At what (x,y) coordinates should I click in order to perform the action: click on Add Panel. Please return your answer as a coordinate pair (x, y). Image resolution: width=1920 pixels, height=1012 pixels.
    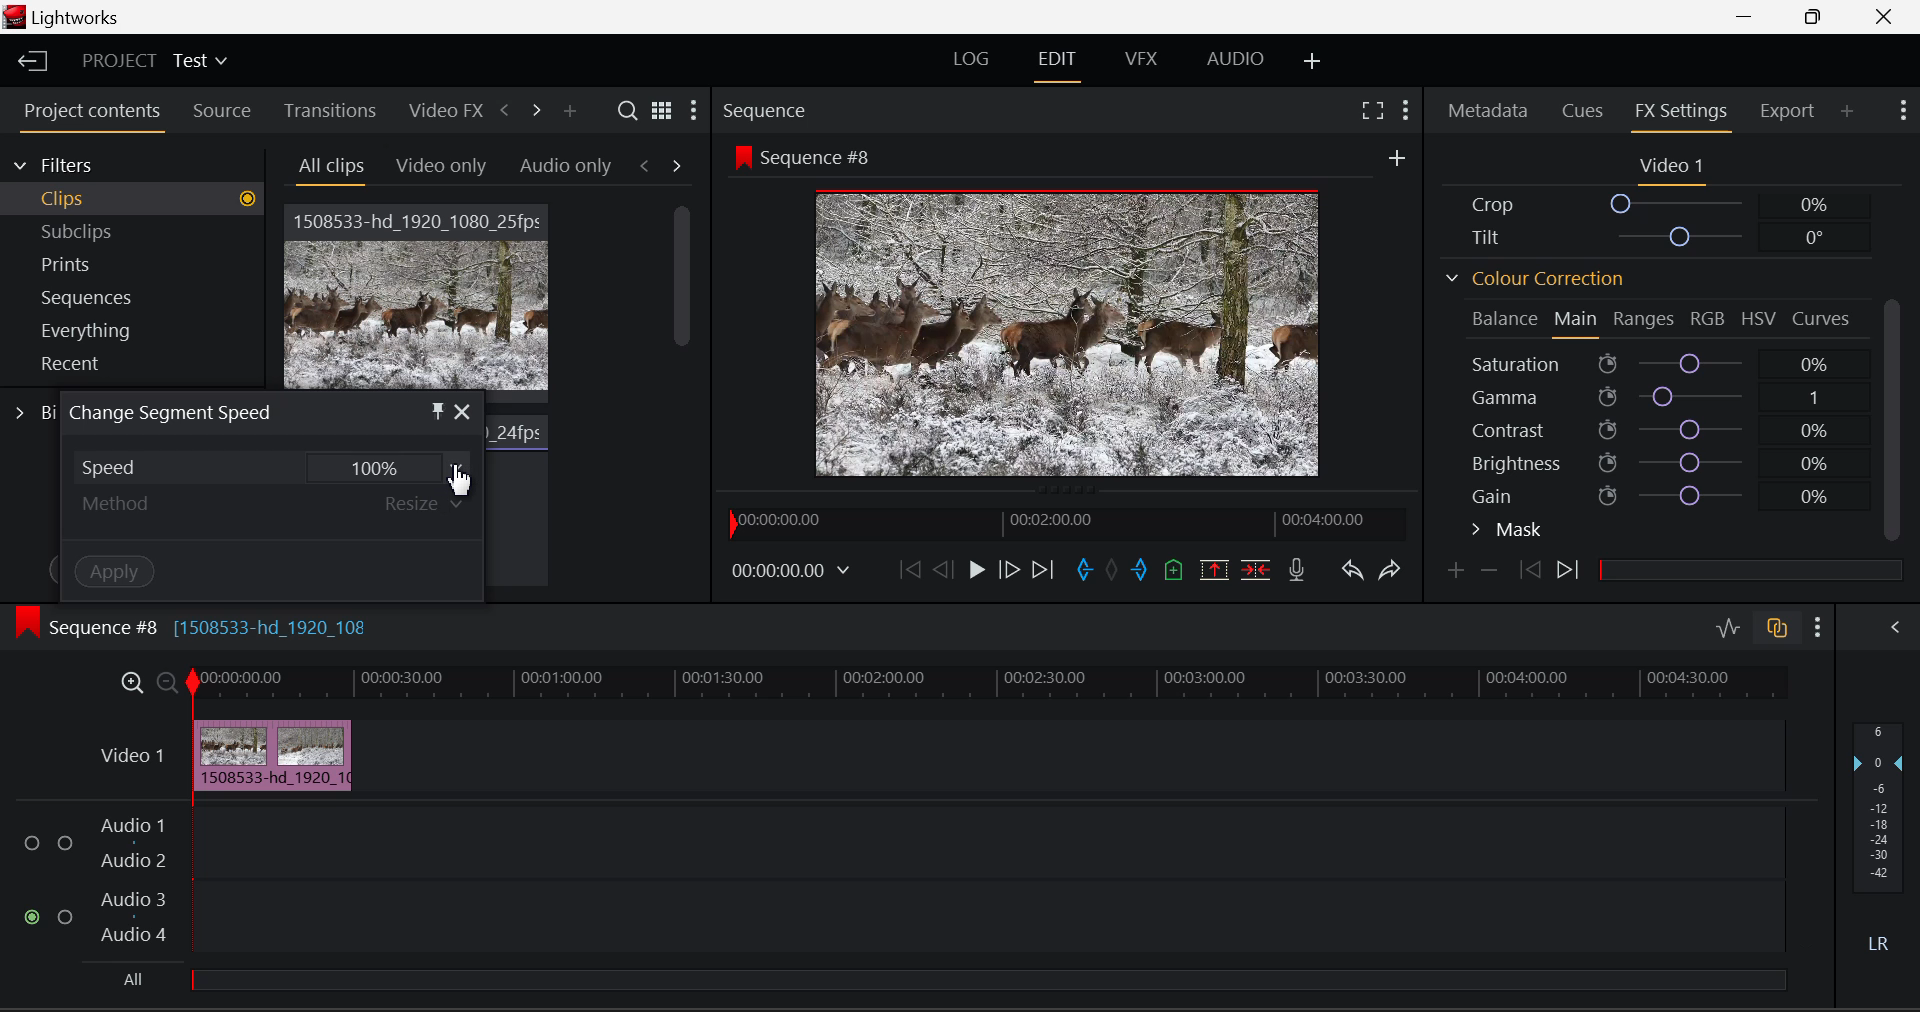
    Looking at the image, I should click on (1849, 113).